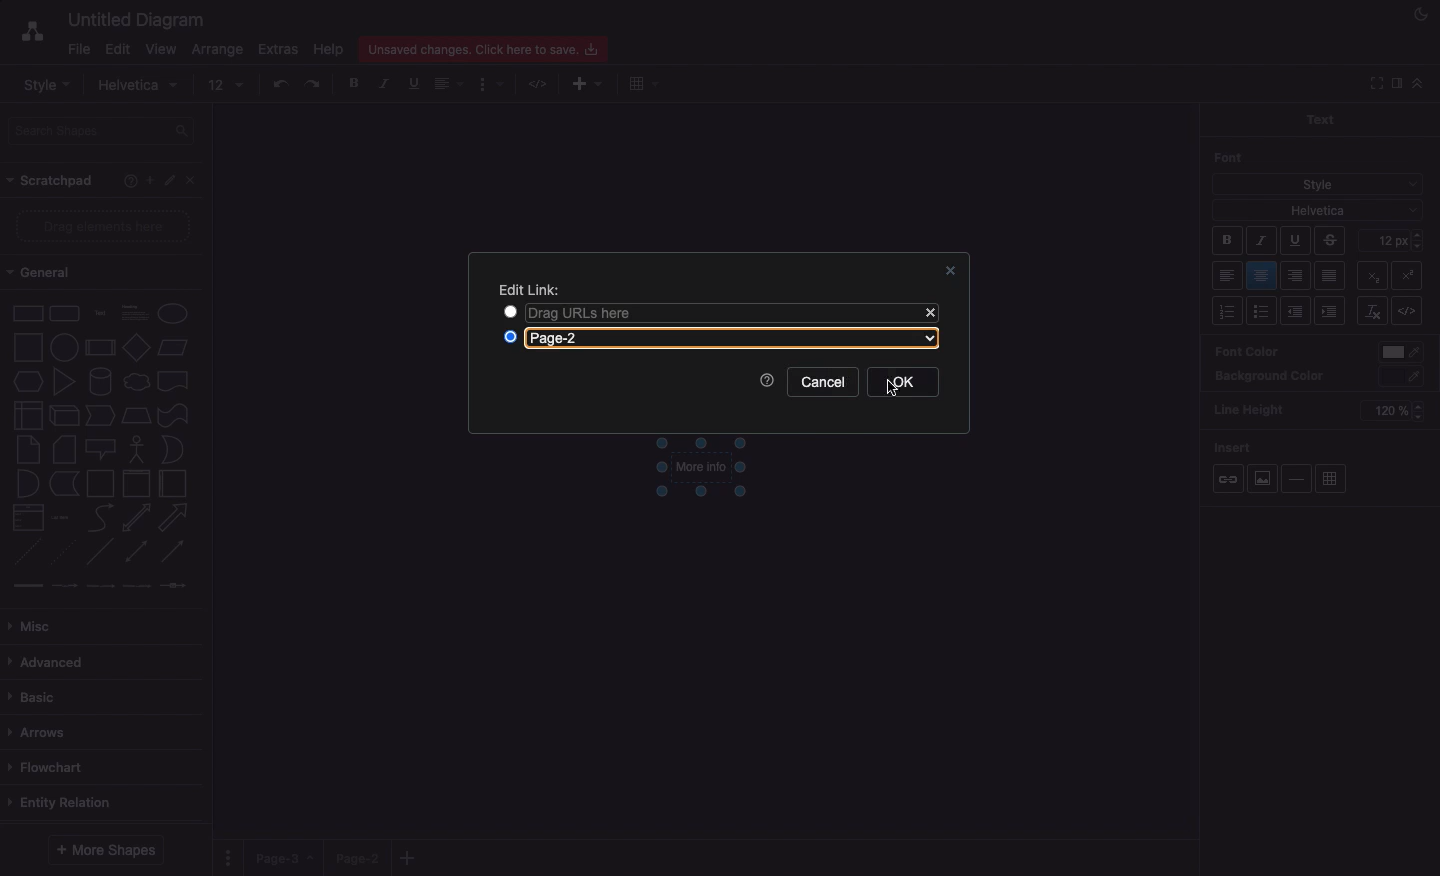 Image resolution: width=1440 pixels, height=876 pixels. I want to click on square, so click(28, 347).